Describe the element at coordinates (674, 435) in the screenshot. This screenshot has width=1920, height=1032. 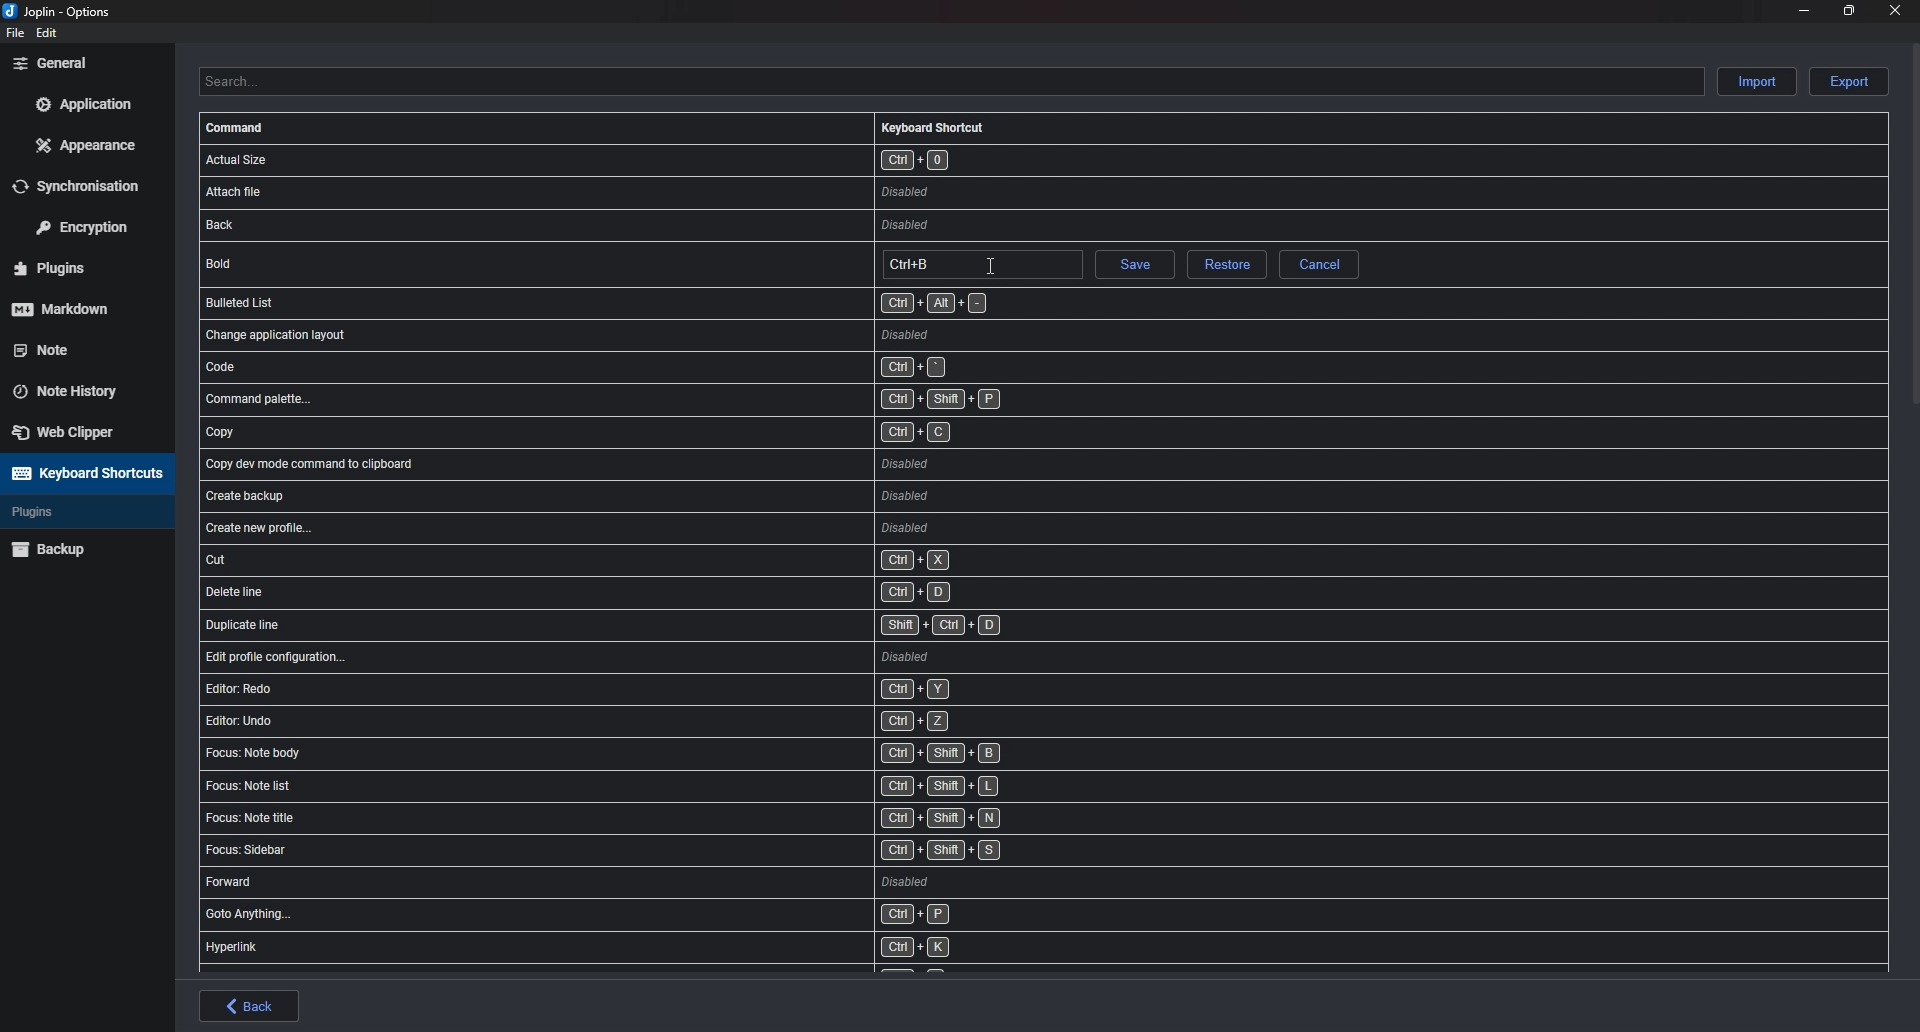
I see `shortcut` at that location.